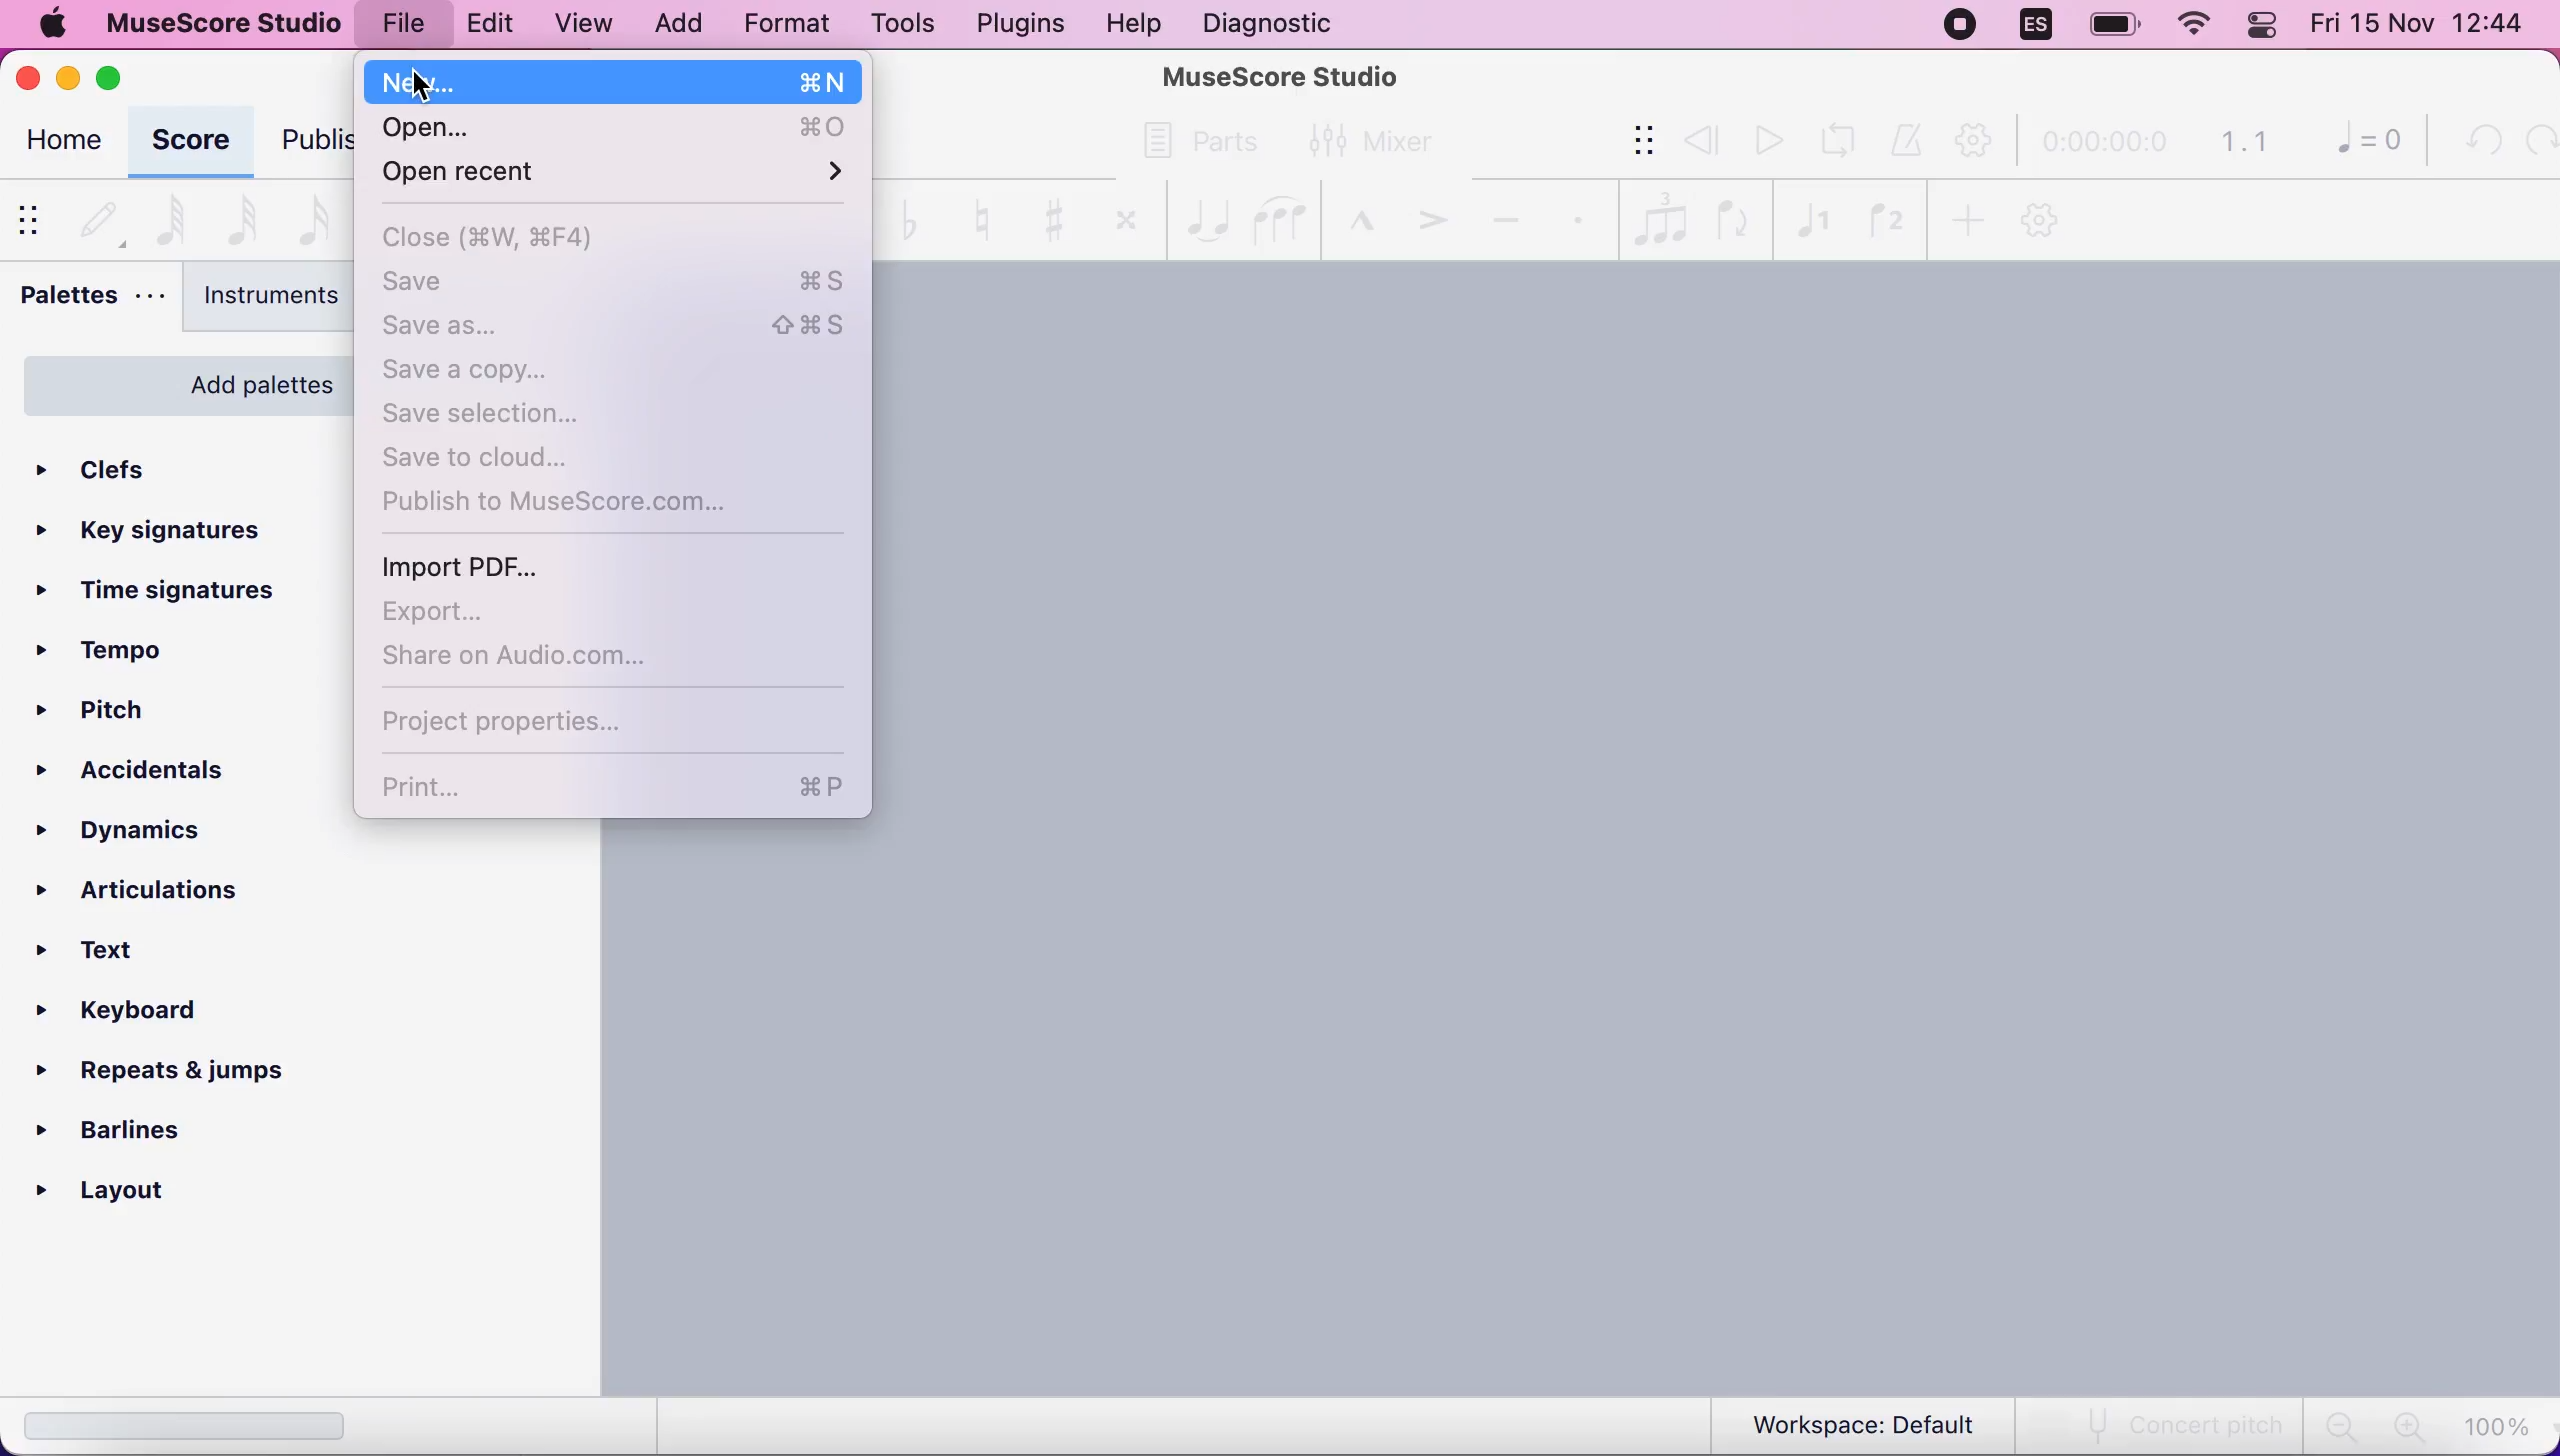 The image size is (2560, 1456). What do you see at coordinates (1274, 23) in the screenshot?
I see `diagnostic` at bounding box center [1274, 23].